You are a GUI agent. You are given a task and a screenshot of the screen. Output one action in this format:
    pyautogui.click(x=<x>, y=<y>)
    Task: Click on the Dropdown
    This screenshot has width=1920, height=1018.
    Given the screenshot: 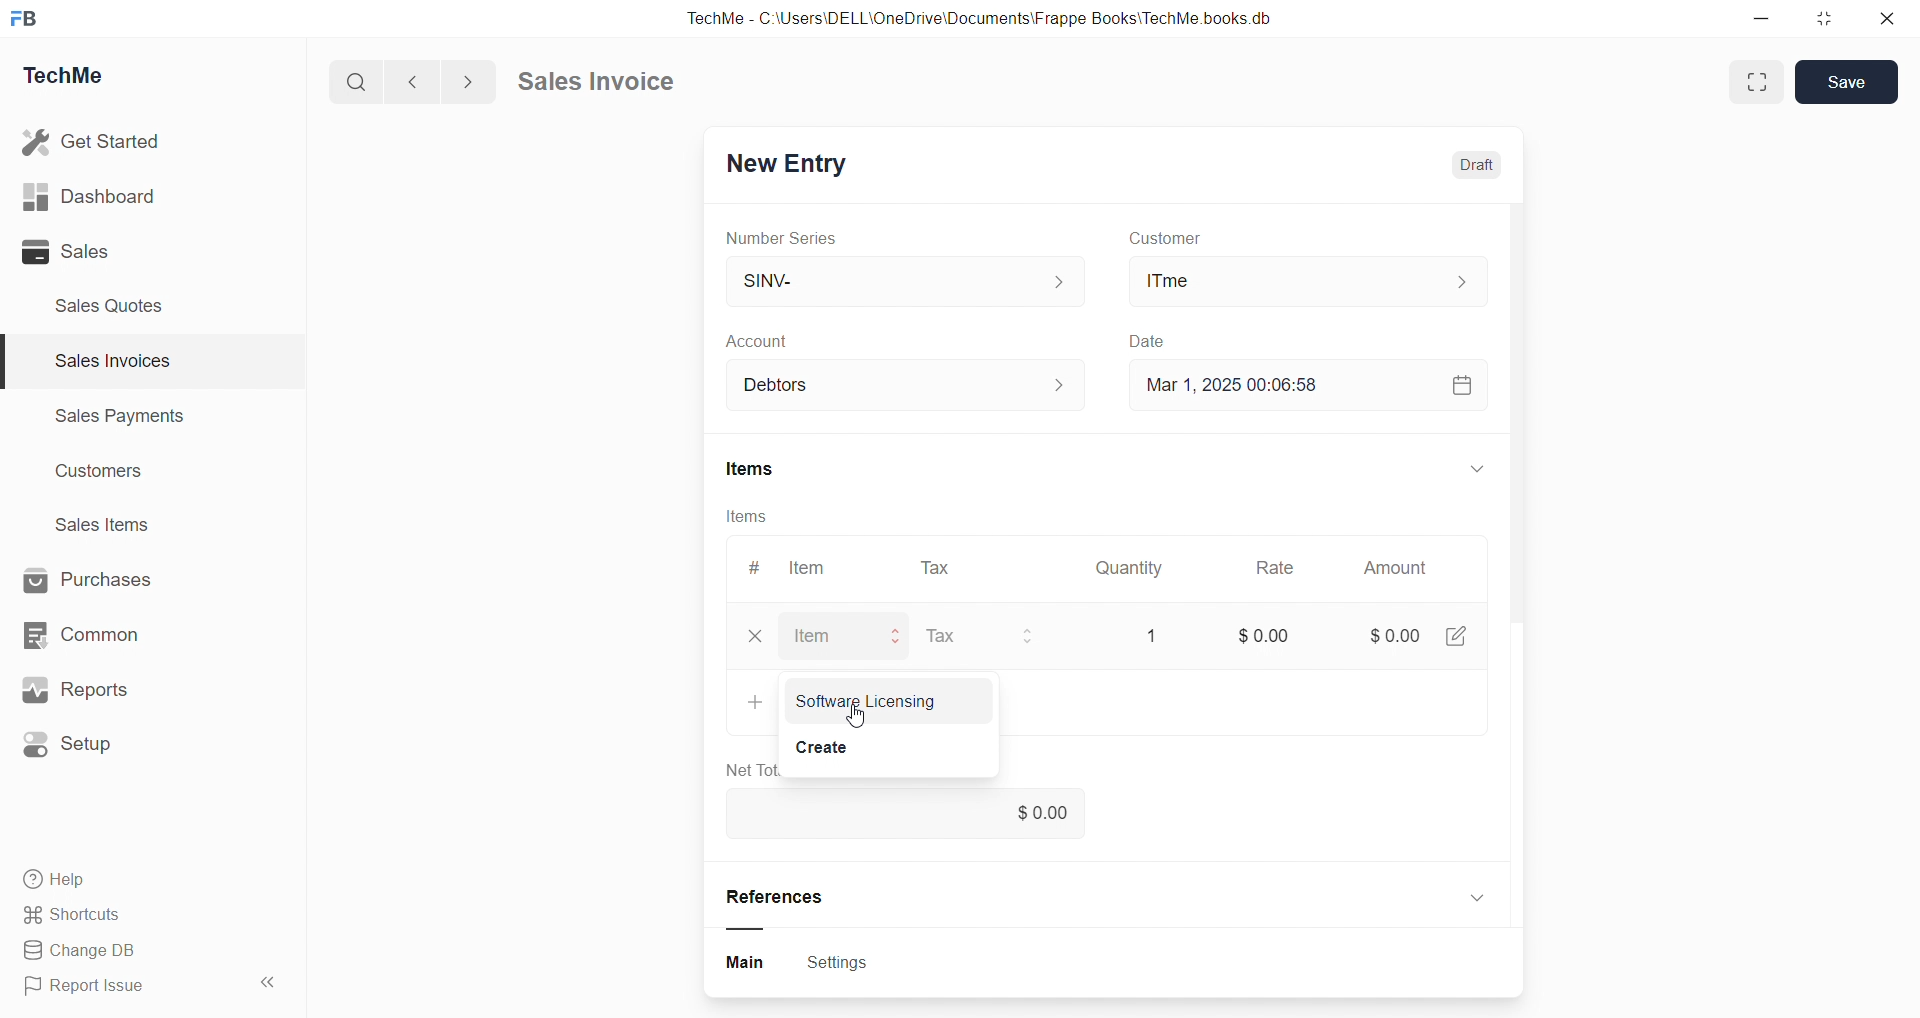 What is the action you would take?
    pyautogui.click(x=1474, y=893)
    